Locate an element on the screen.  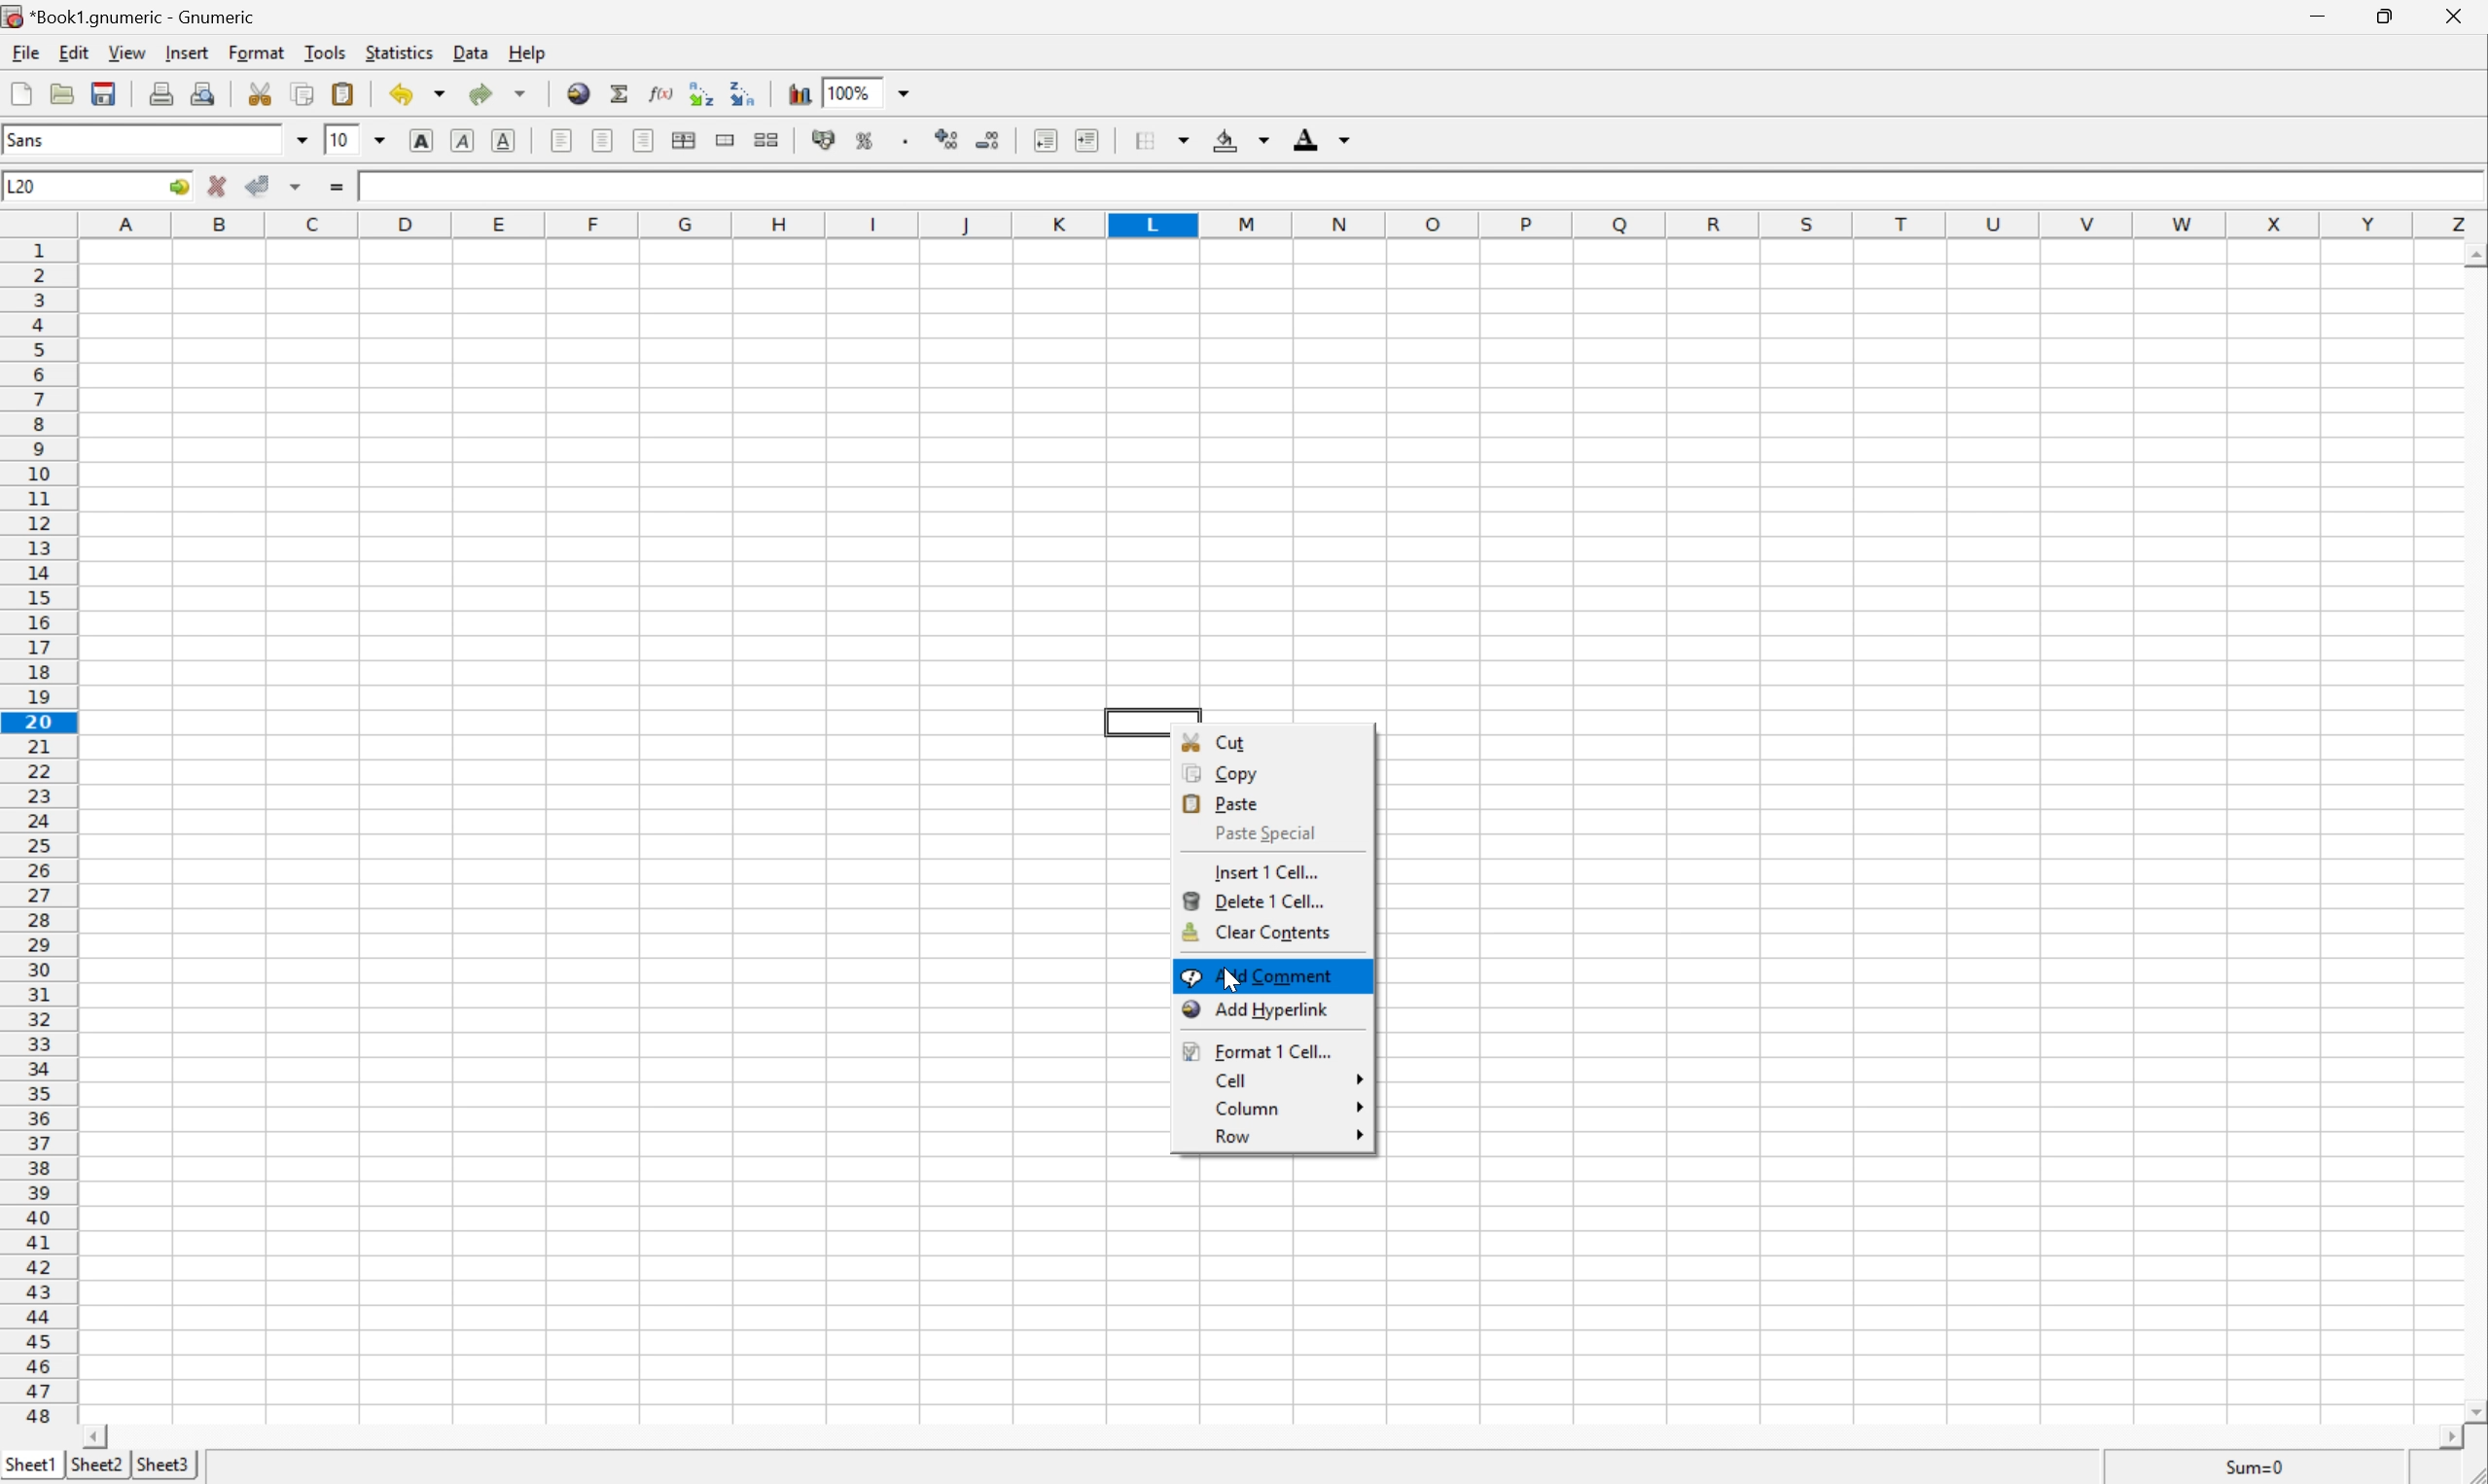
Tools is located at coordinates (324, 50).